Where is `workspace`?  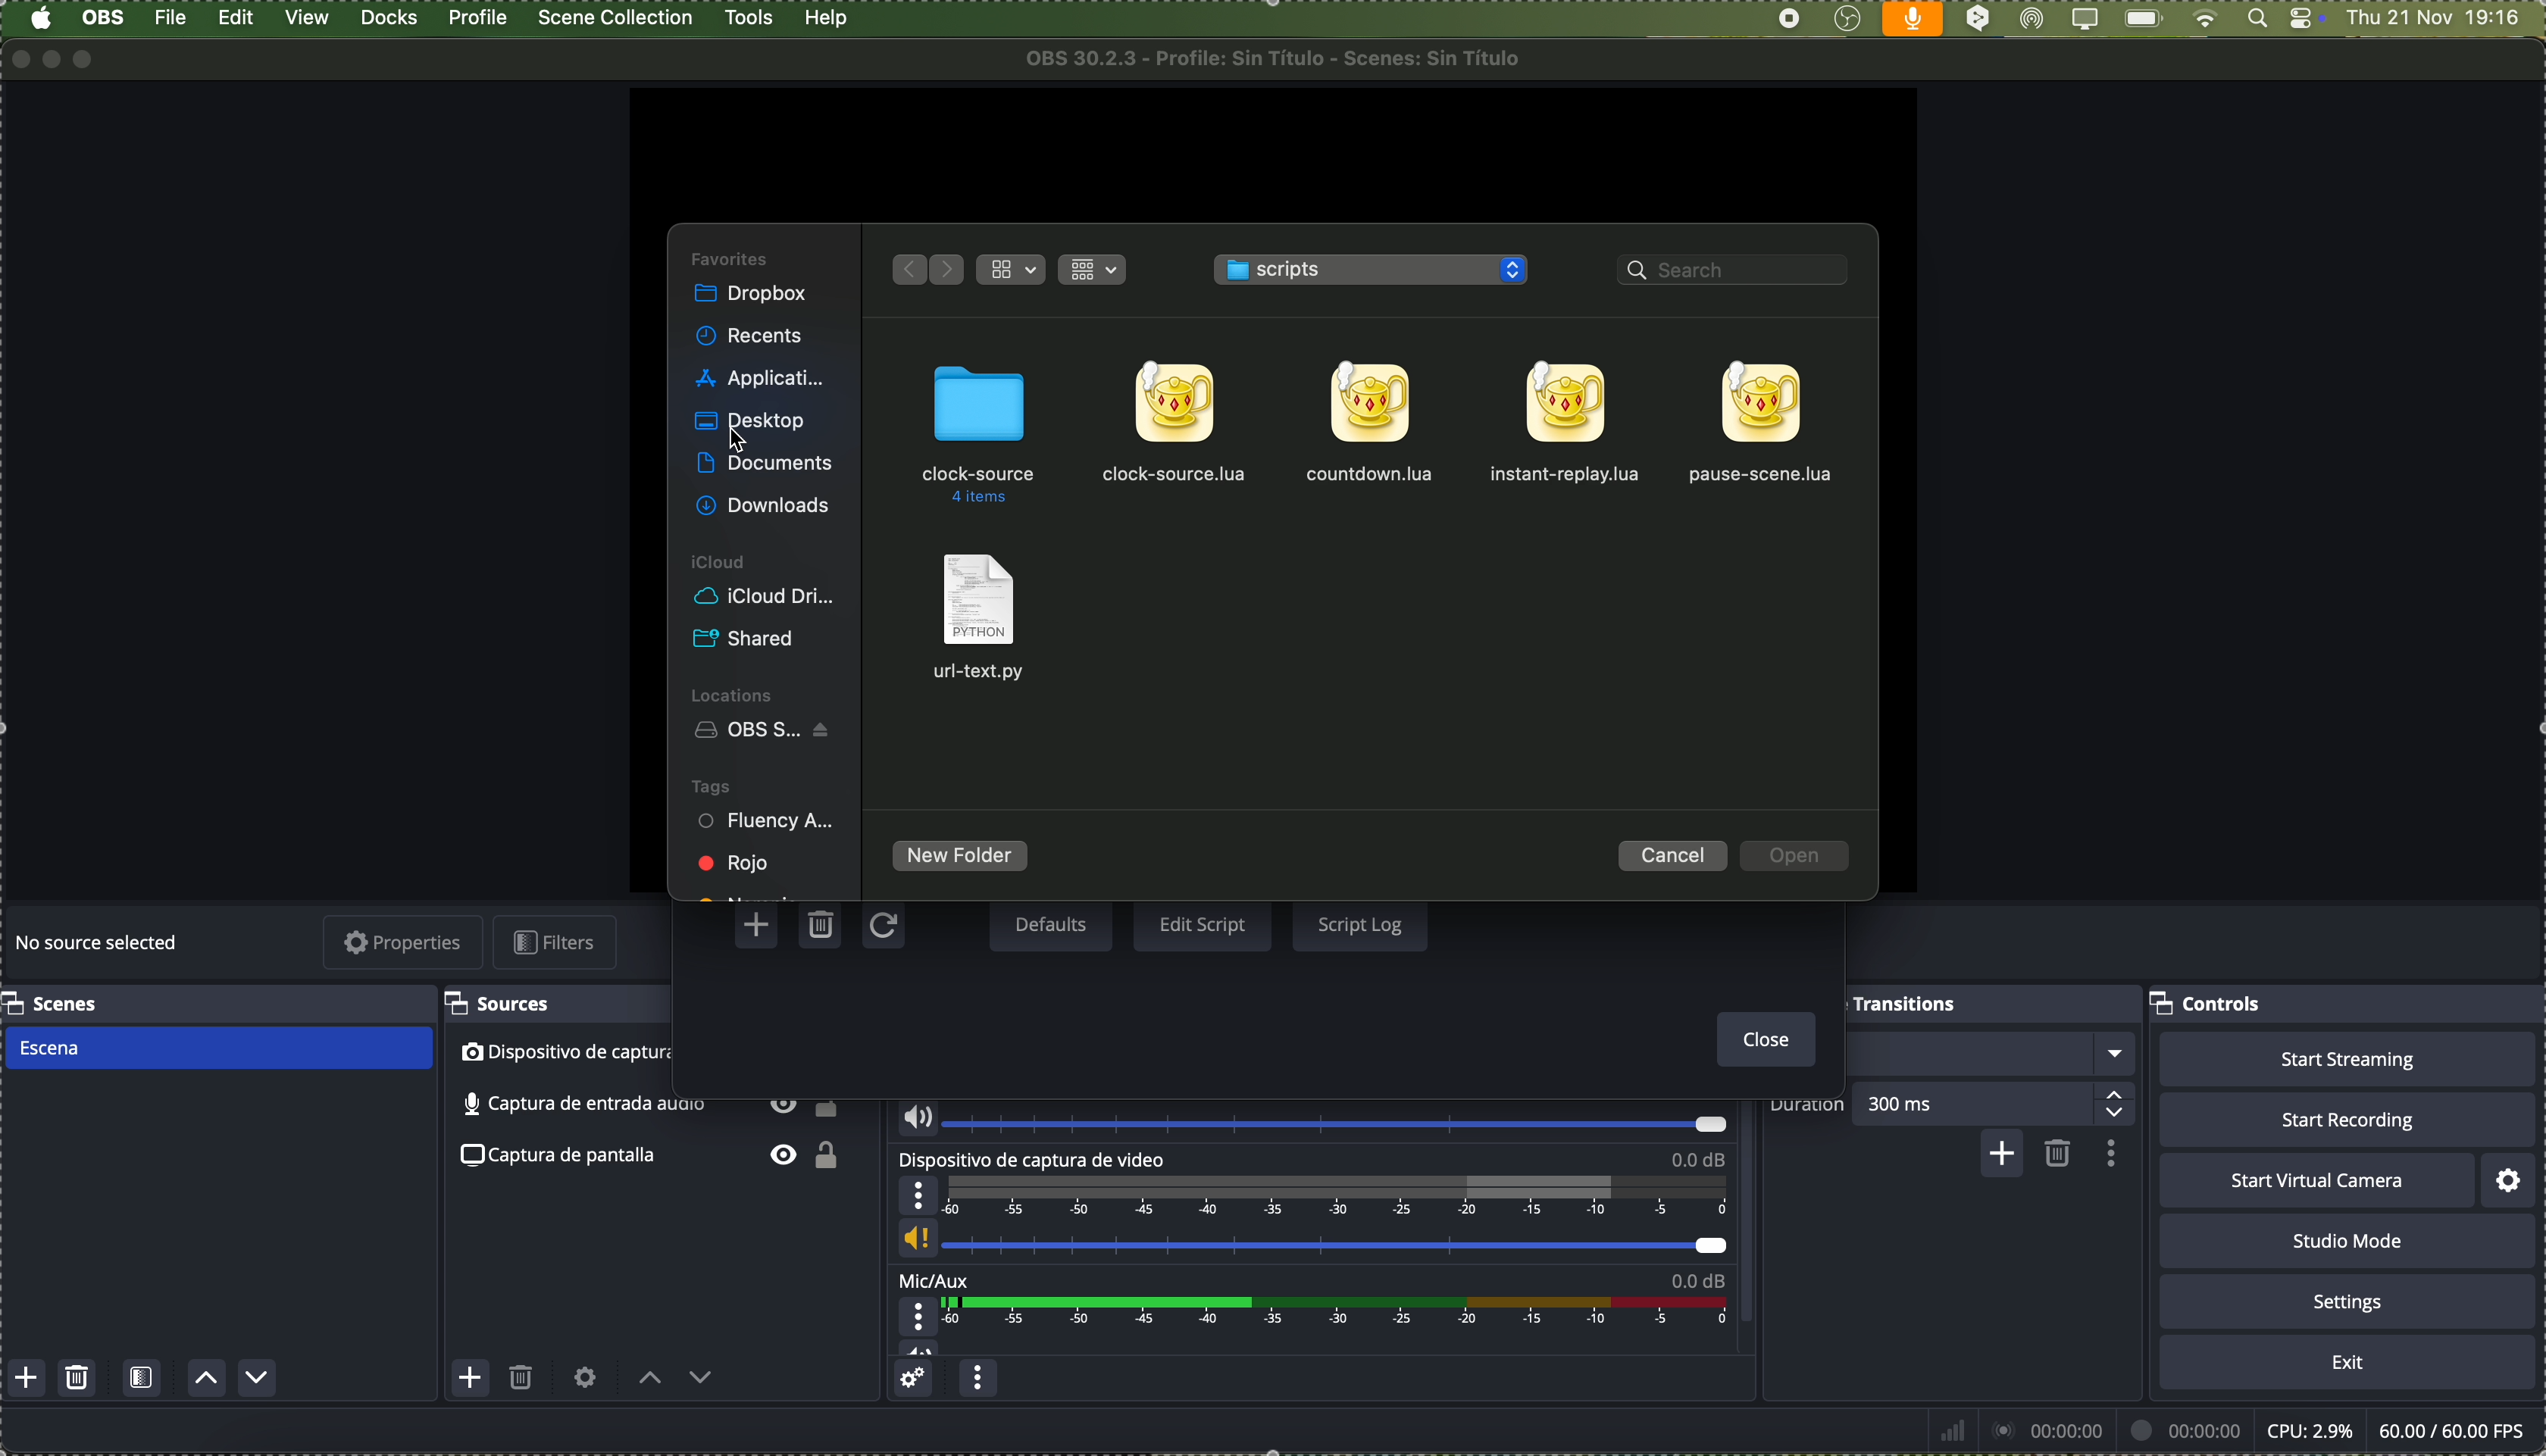 workspace is located at coordinates (1270, 153).